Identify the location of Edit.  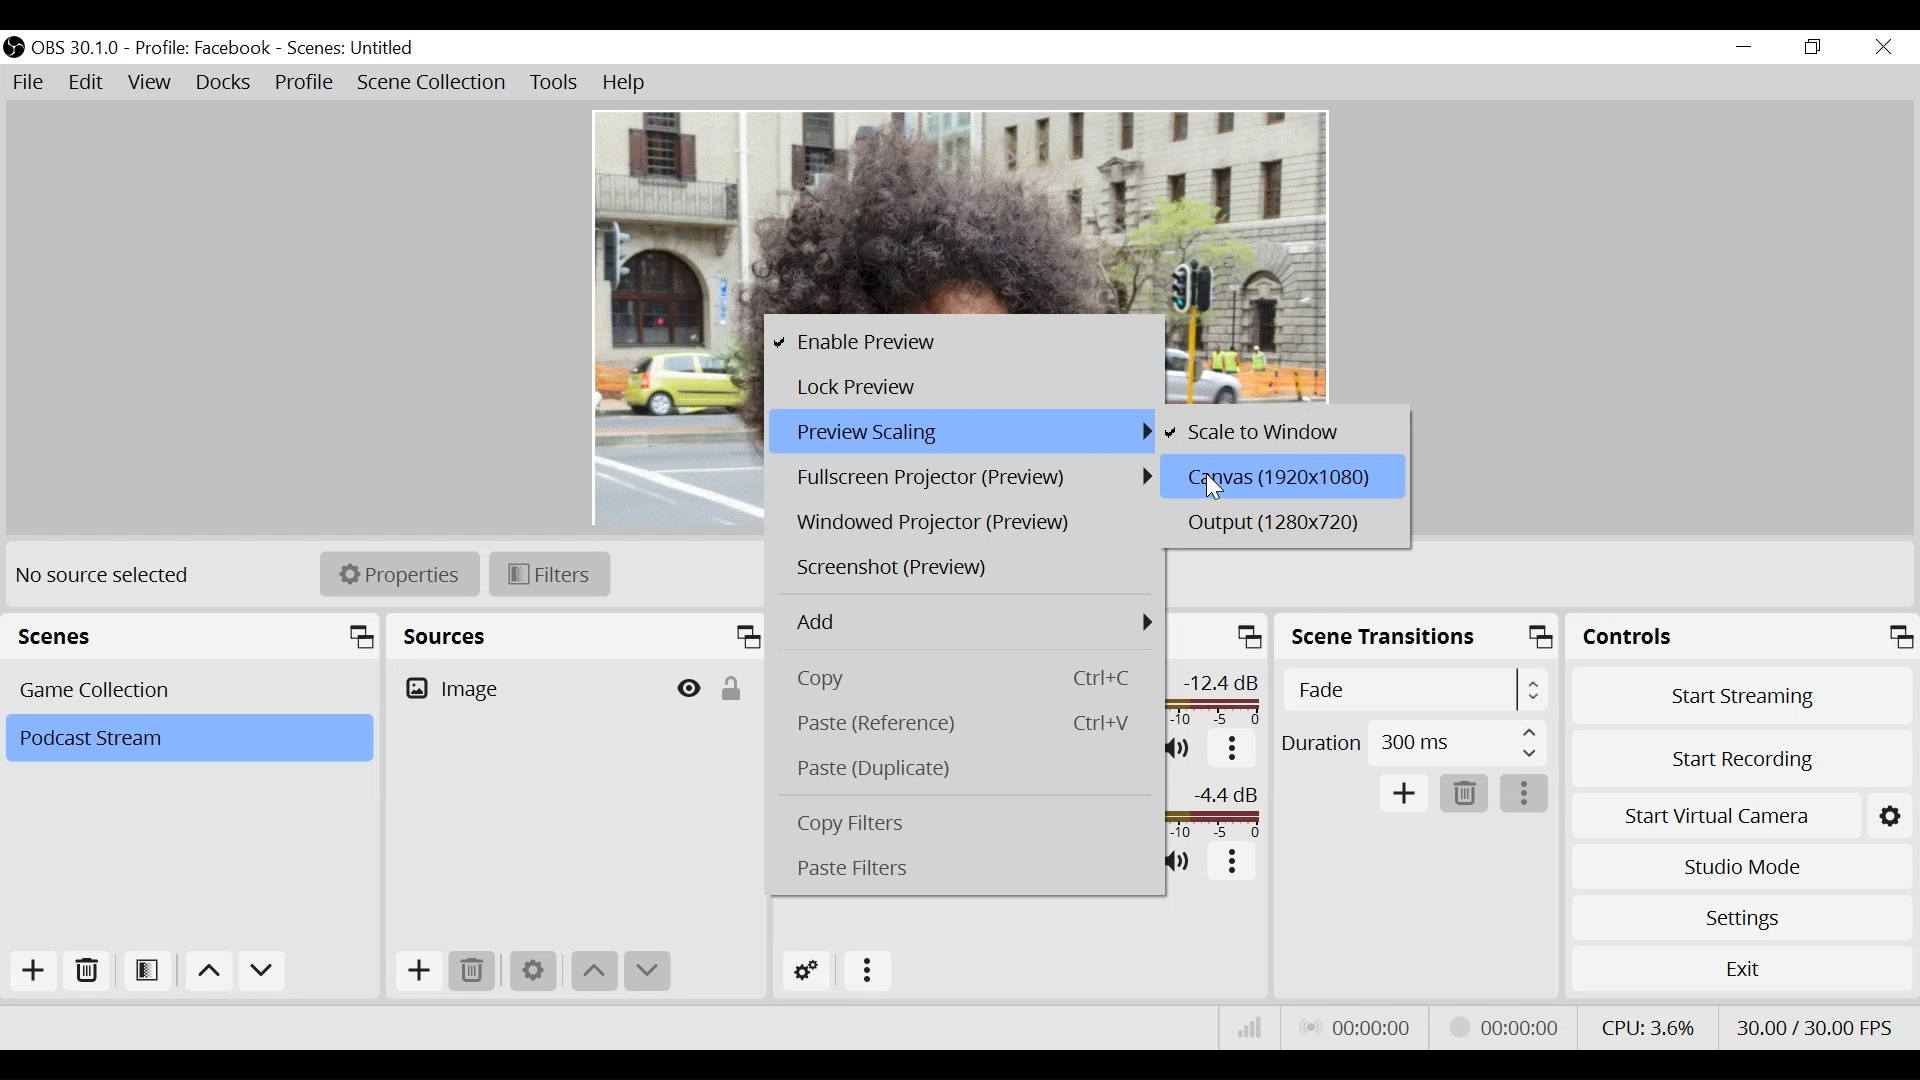
(85, 84).